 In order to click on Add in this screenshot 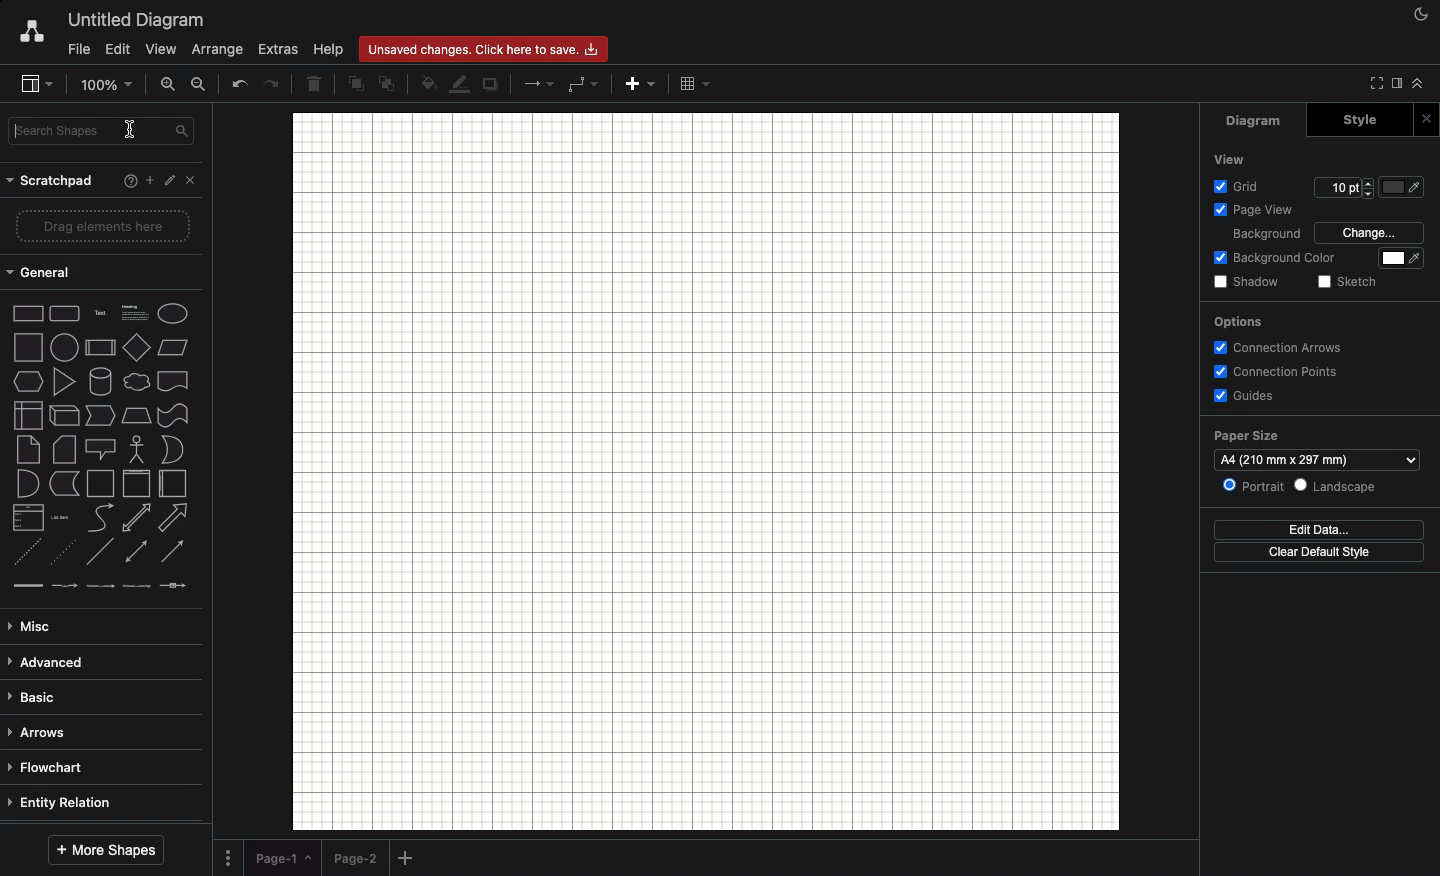, I will do `click(638, 87)`.